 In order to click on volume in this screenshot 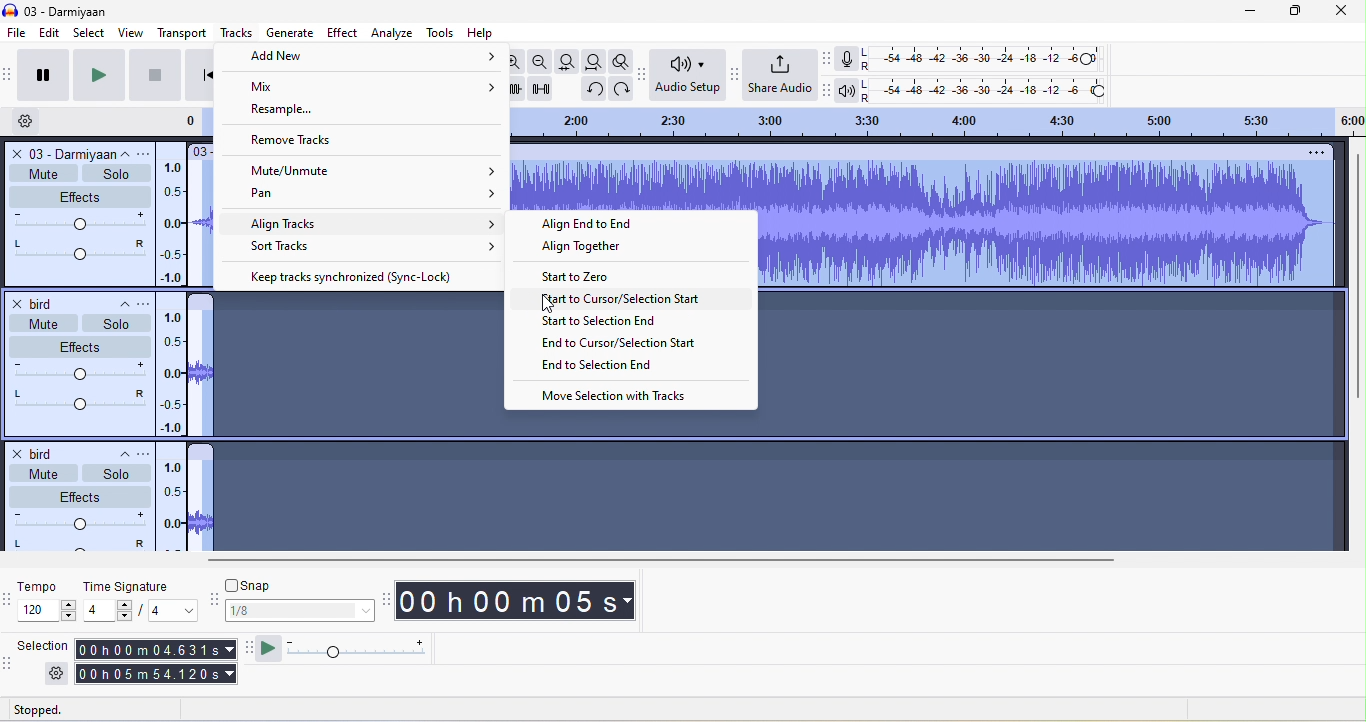, I will do `click(78, 520)`.